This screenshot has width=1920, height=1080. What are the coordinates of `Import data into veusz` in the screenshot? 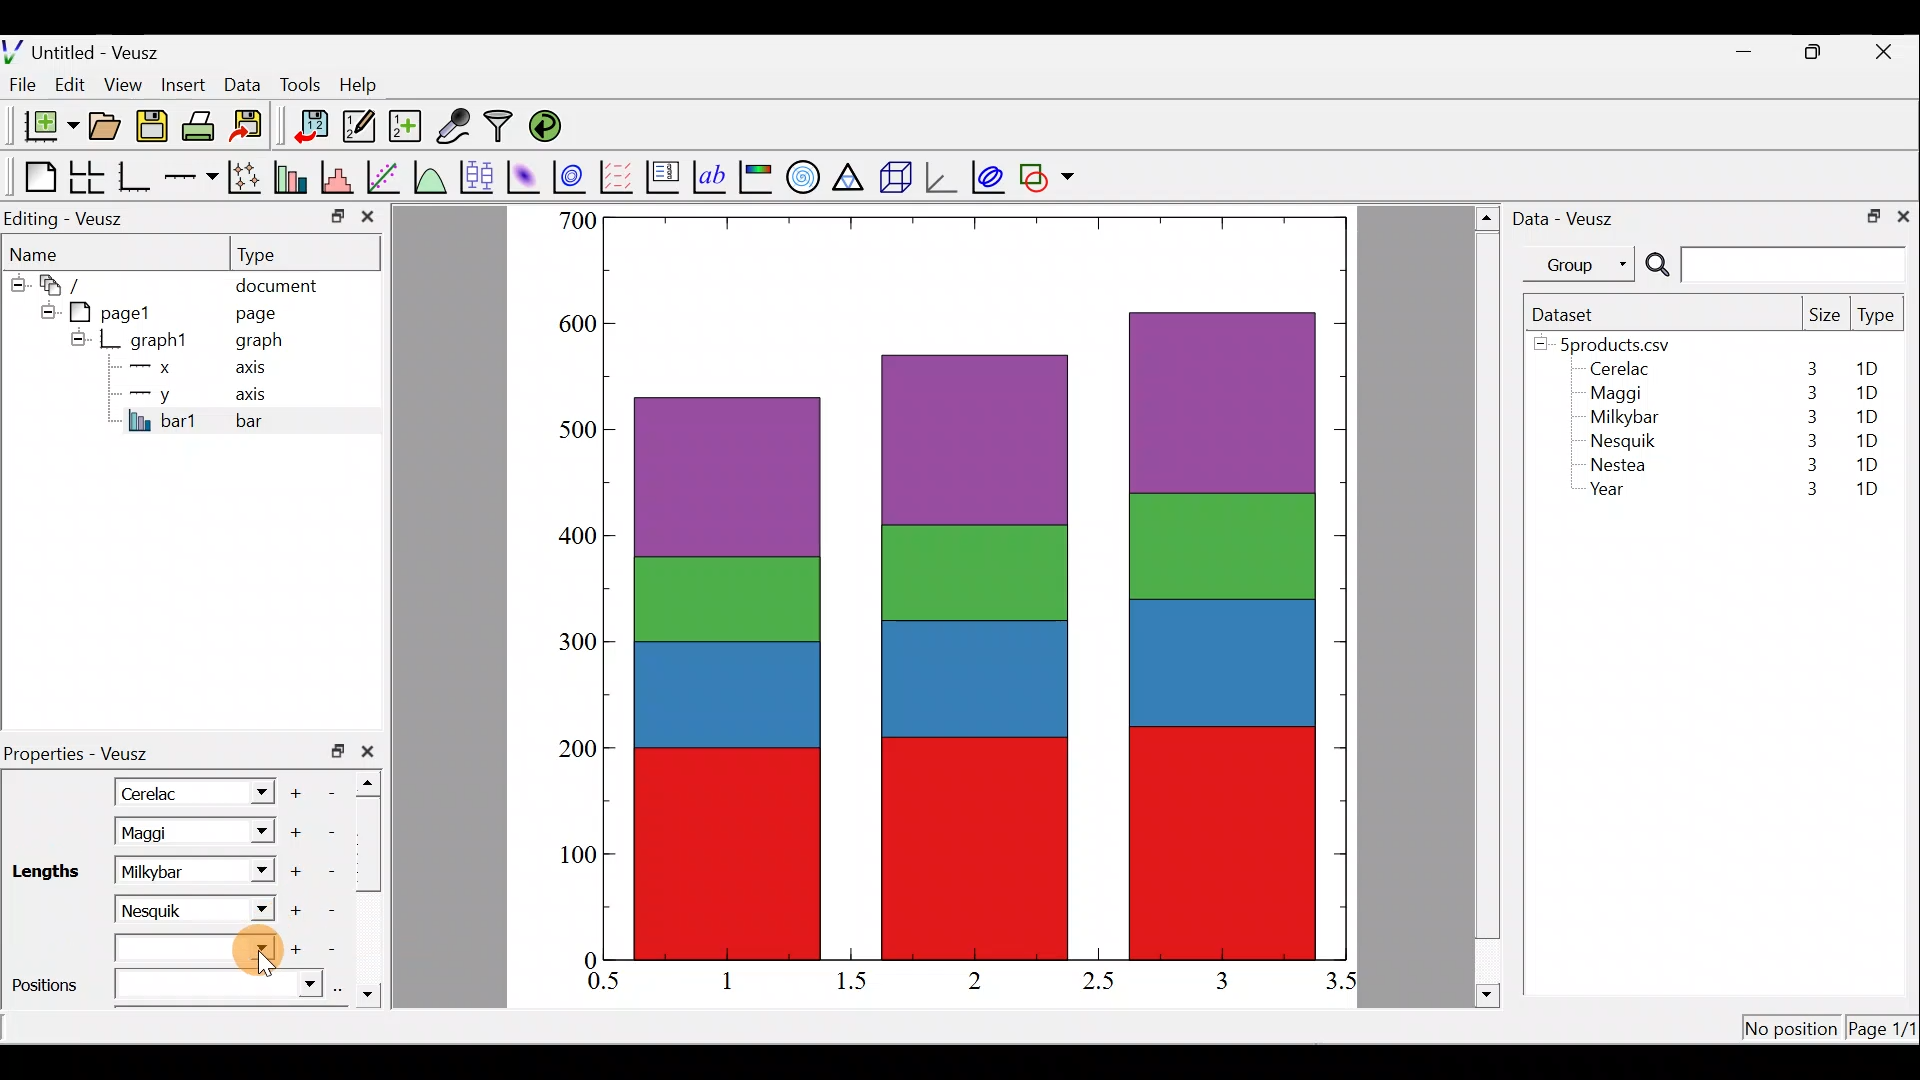 It's located at (312, 127).